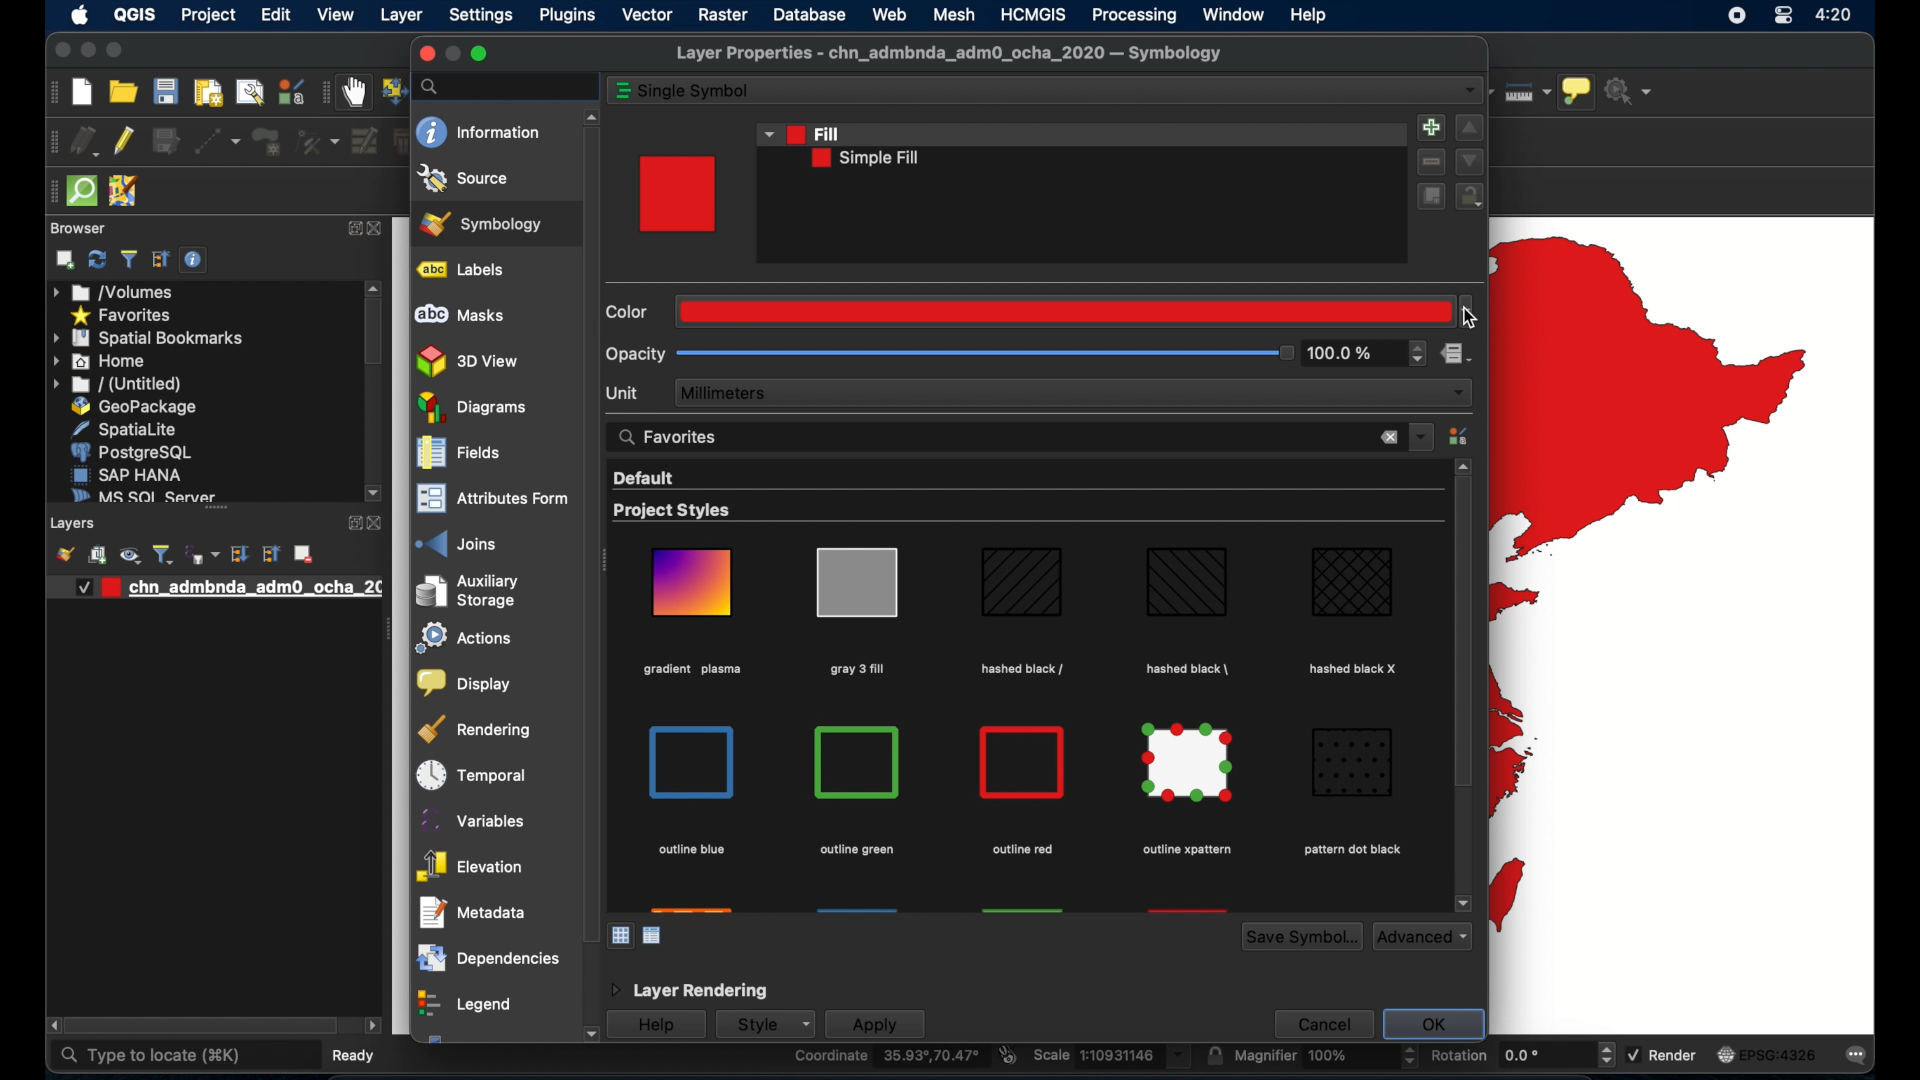  I want to click on icon, so click(623, 91).